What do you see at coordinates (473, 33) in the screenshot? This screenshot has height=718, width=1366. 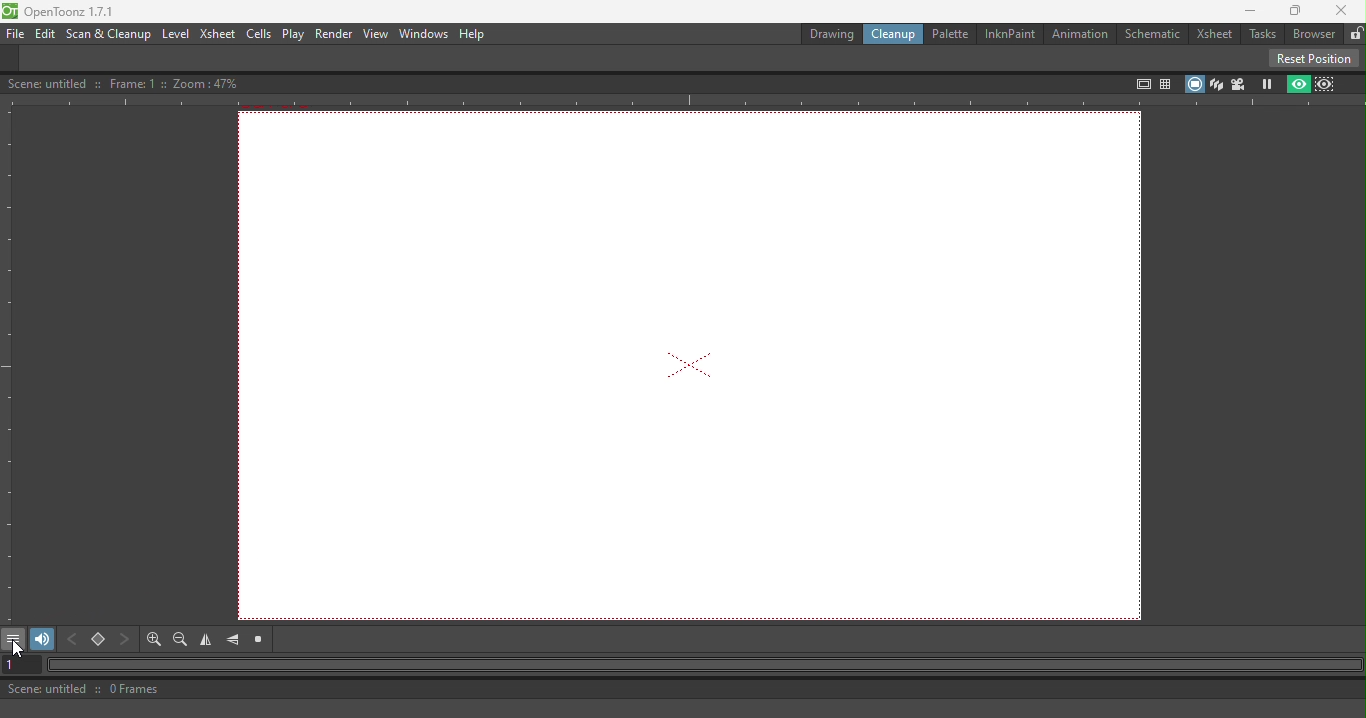 I see `Help` at bounding box center [473, 33].